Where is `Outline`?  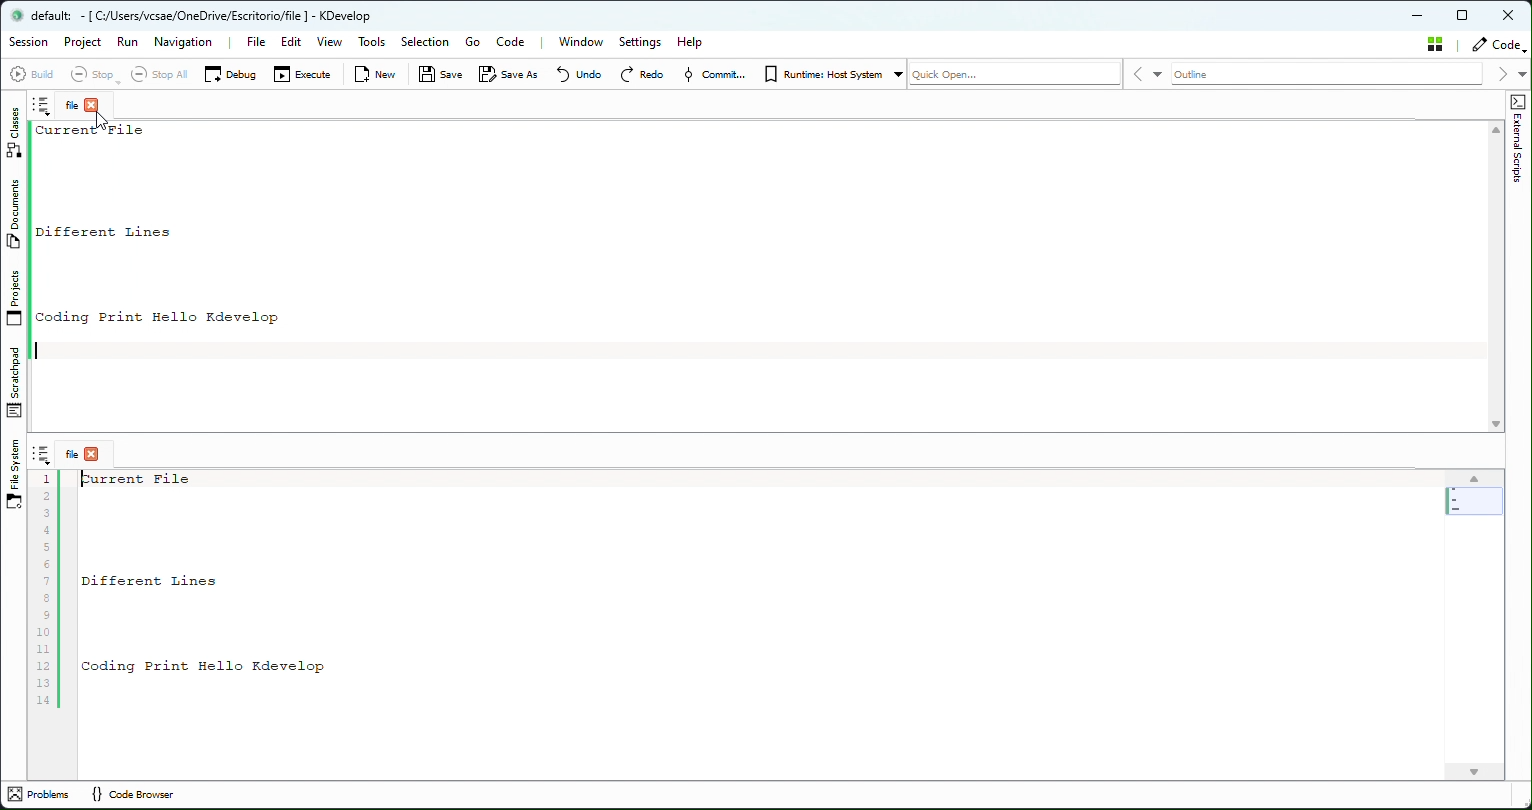 Outline is located at coordinates (1332, 74).